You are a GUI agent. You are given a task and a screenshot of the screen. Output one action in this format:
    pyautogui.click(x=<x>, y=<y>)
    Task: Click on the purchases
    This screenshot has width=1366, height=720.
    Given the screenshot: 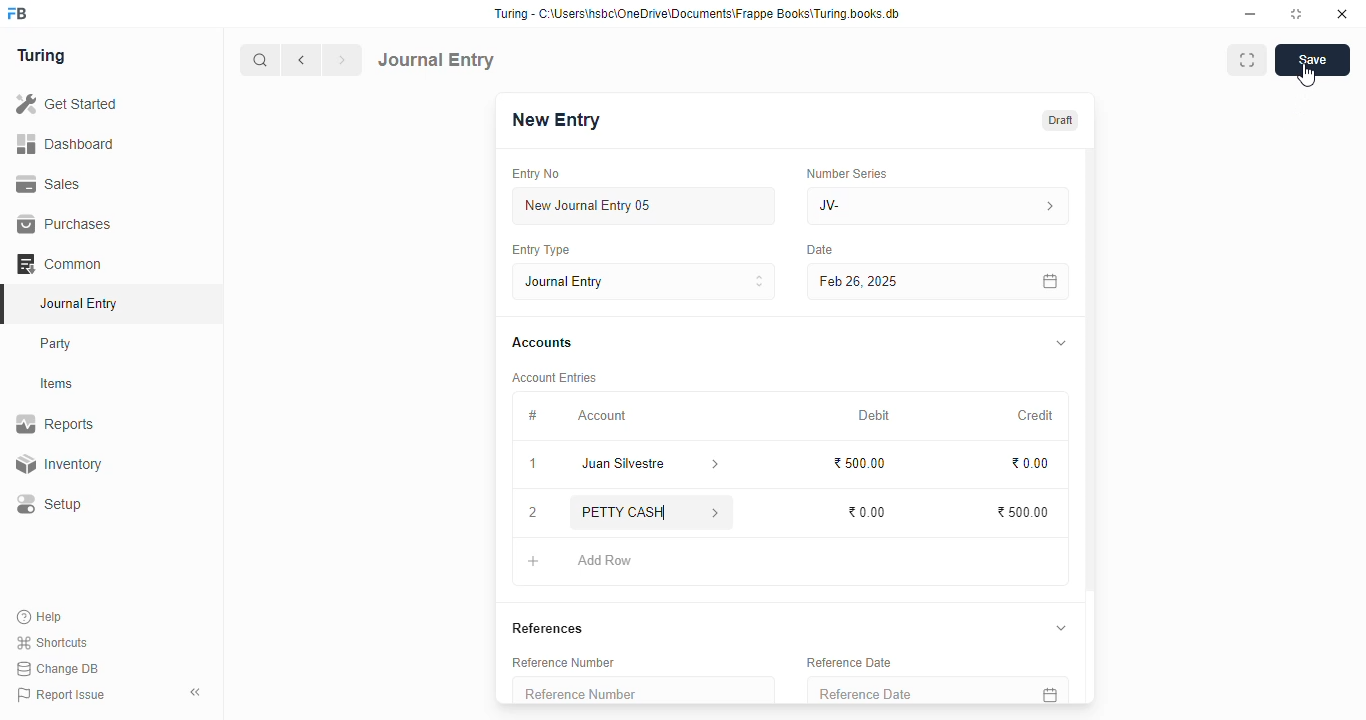 What is the action you would take?
    pyautogui.click(x=64, y=224)
    